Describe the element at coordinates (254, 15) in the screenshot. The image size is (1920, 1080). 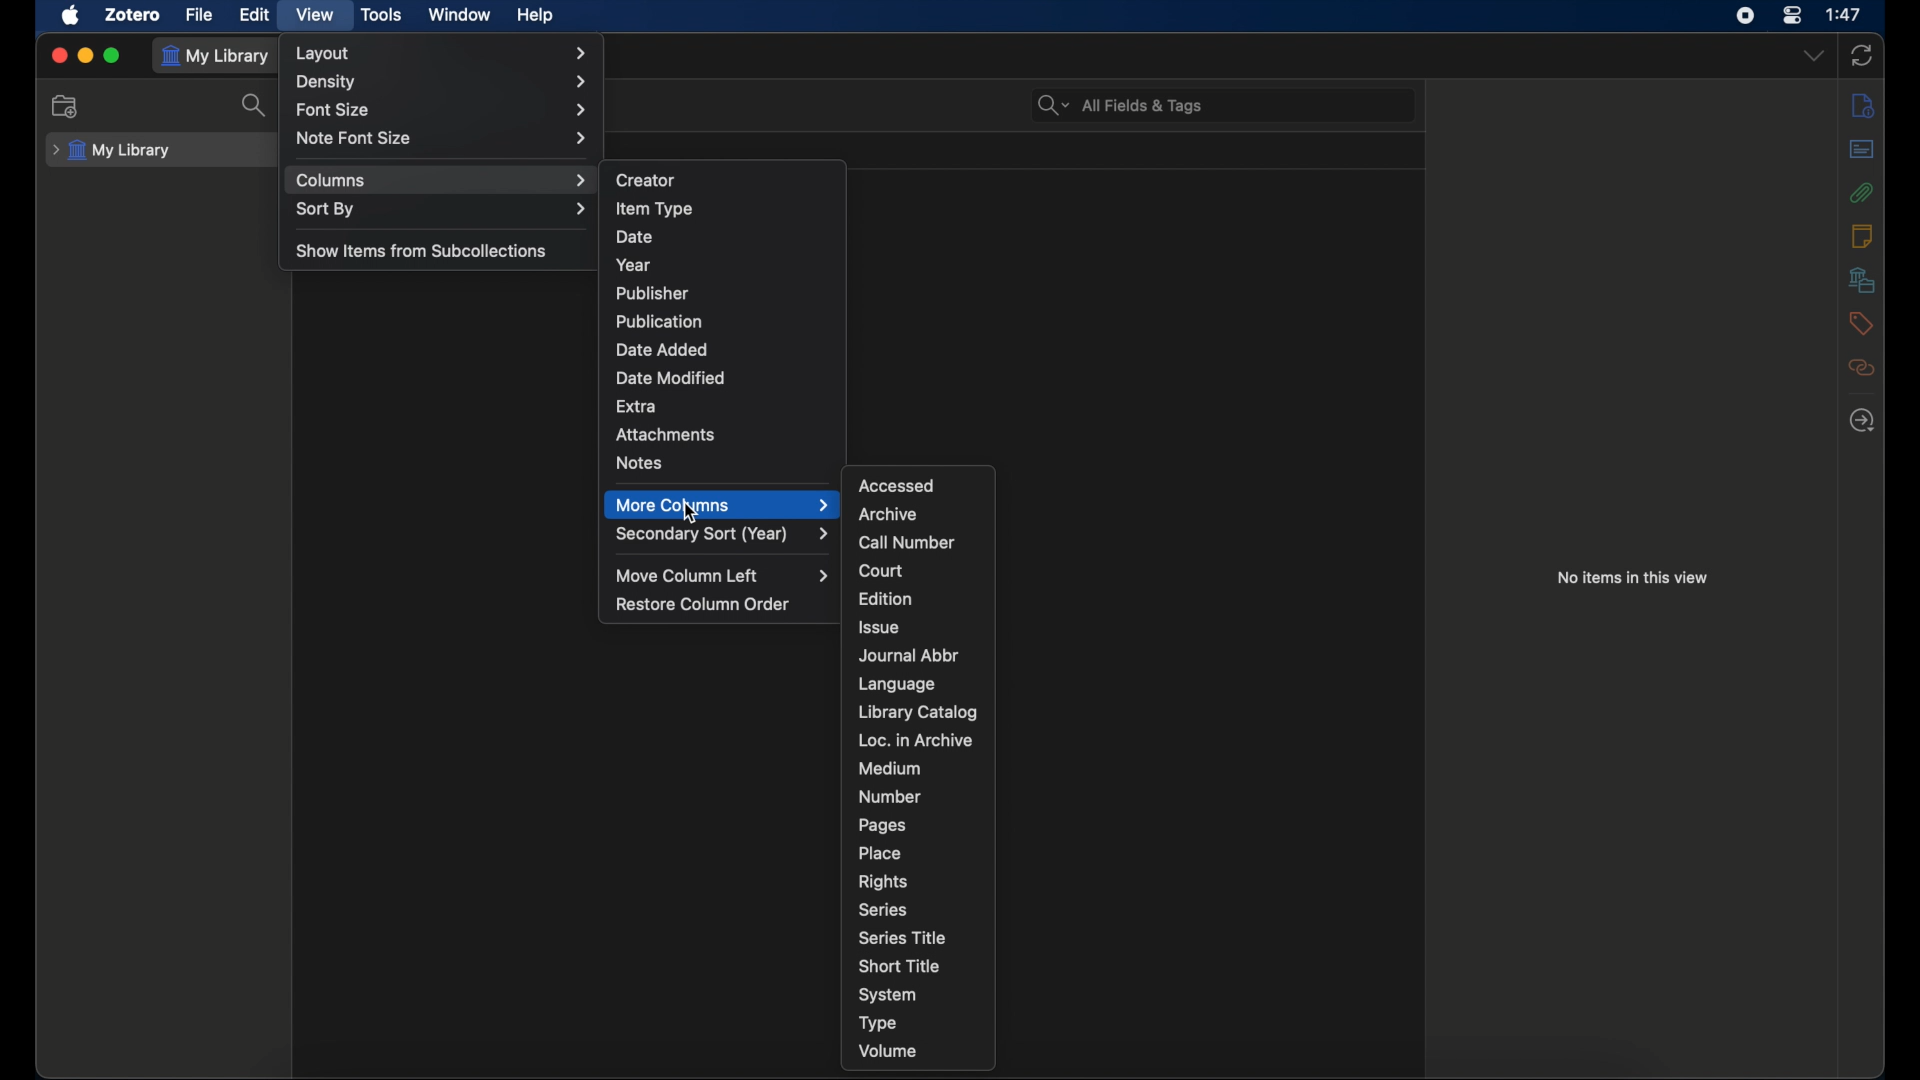
I see `edit` at that location.